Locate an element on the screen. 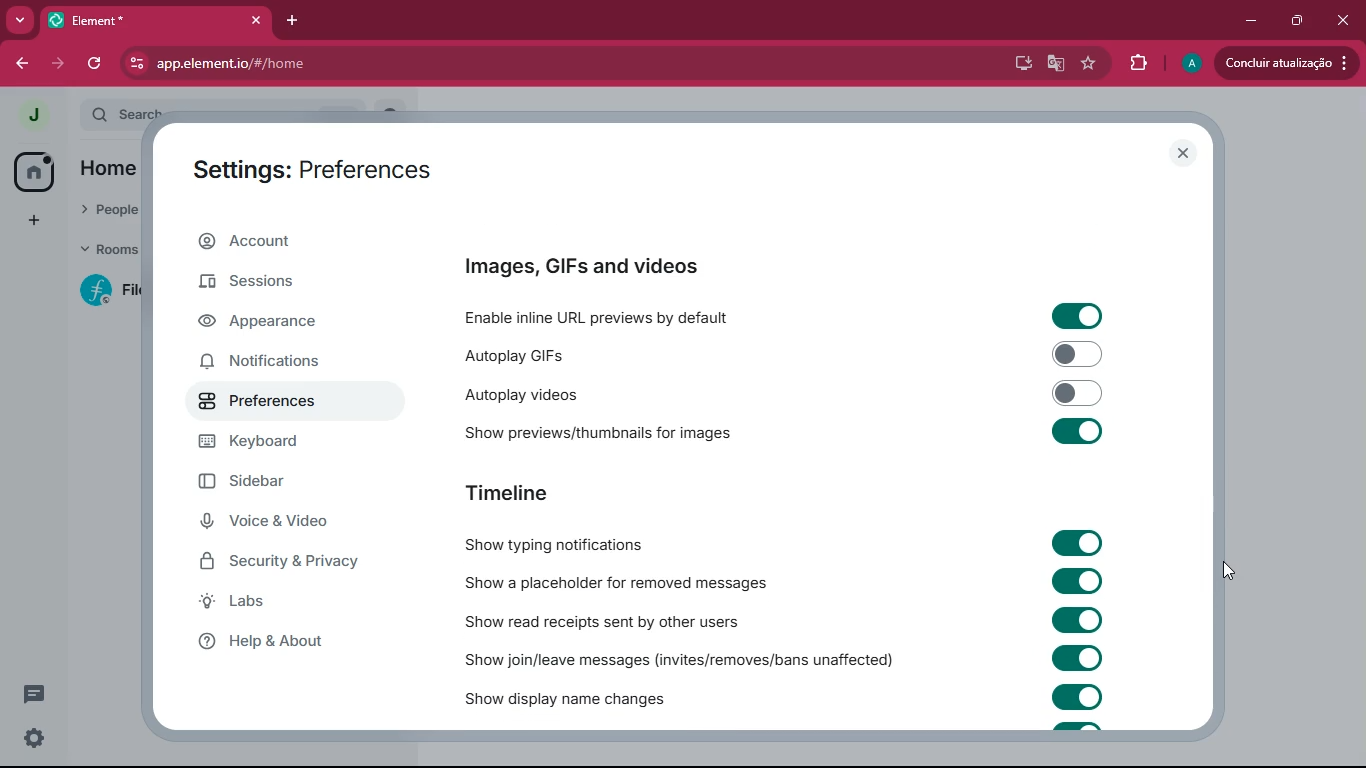  notifications is located at coordinates (280, 363).